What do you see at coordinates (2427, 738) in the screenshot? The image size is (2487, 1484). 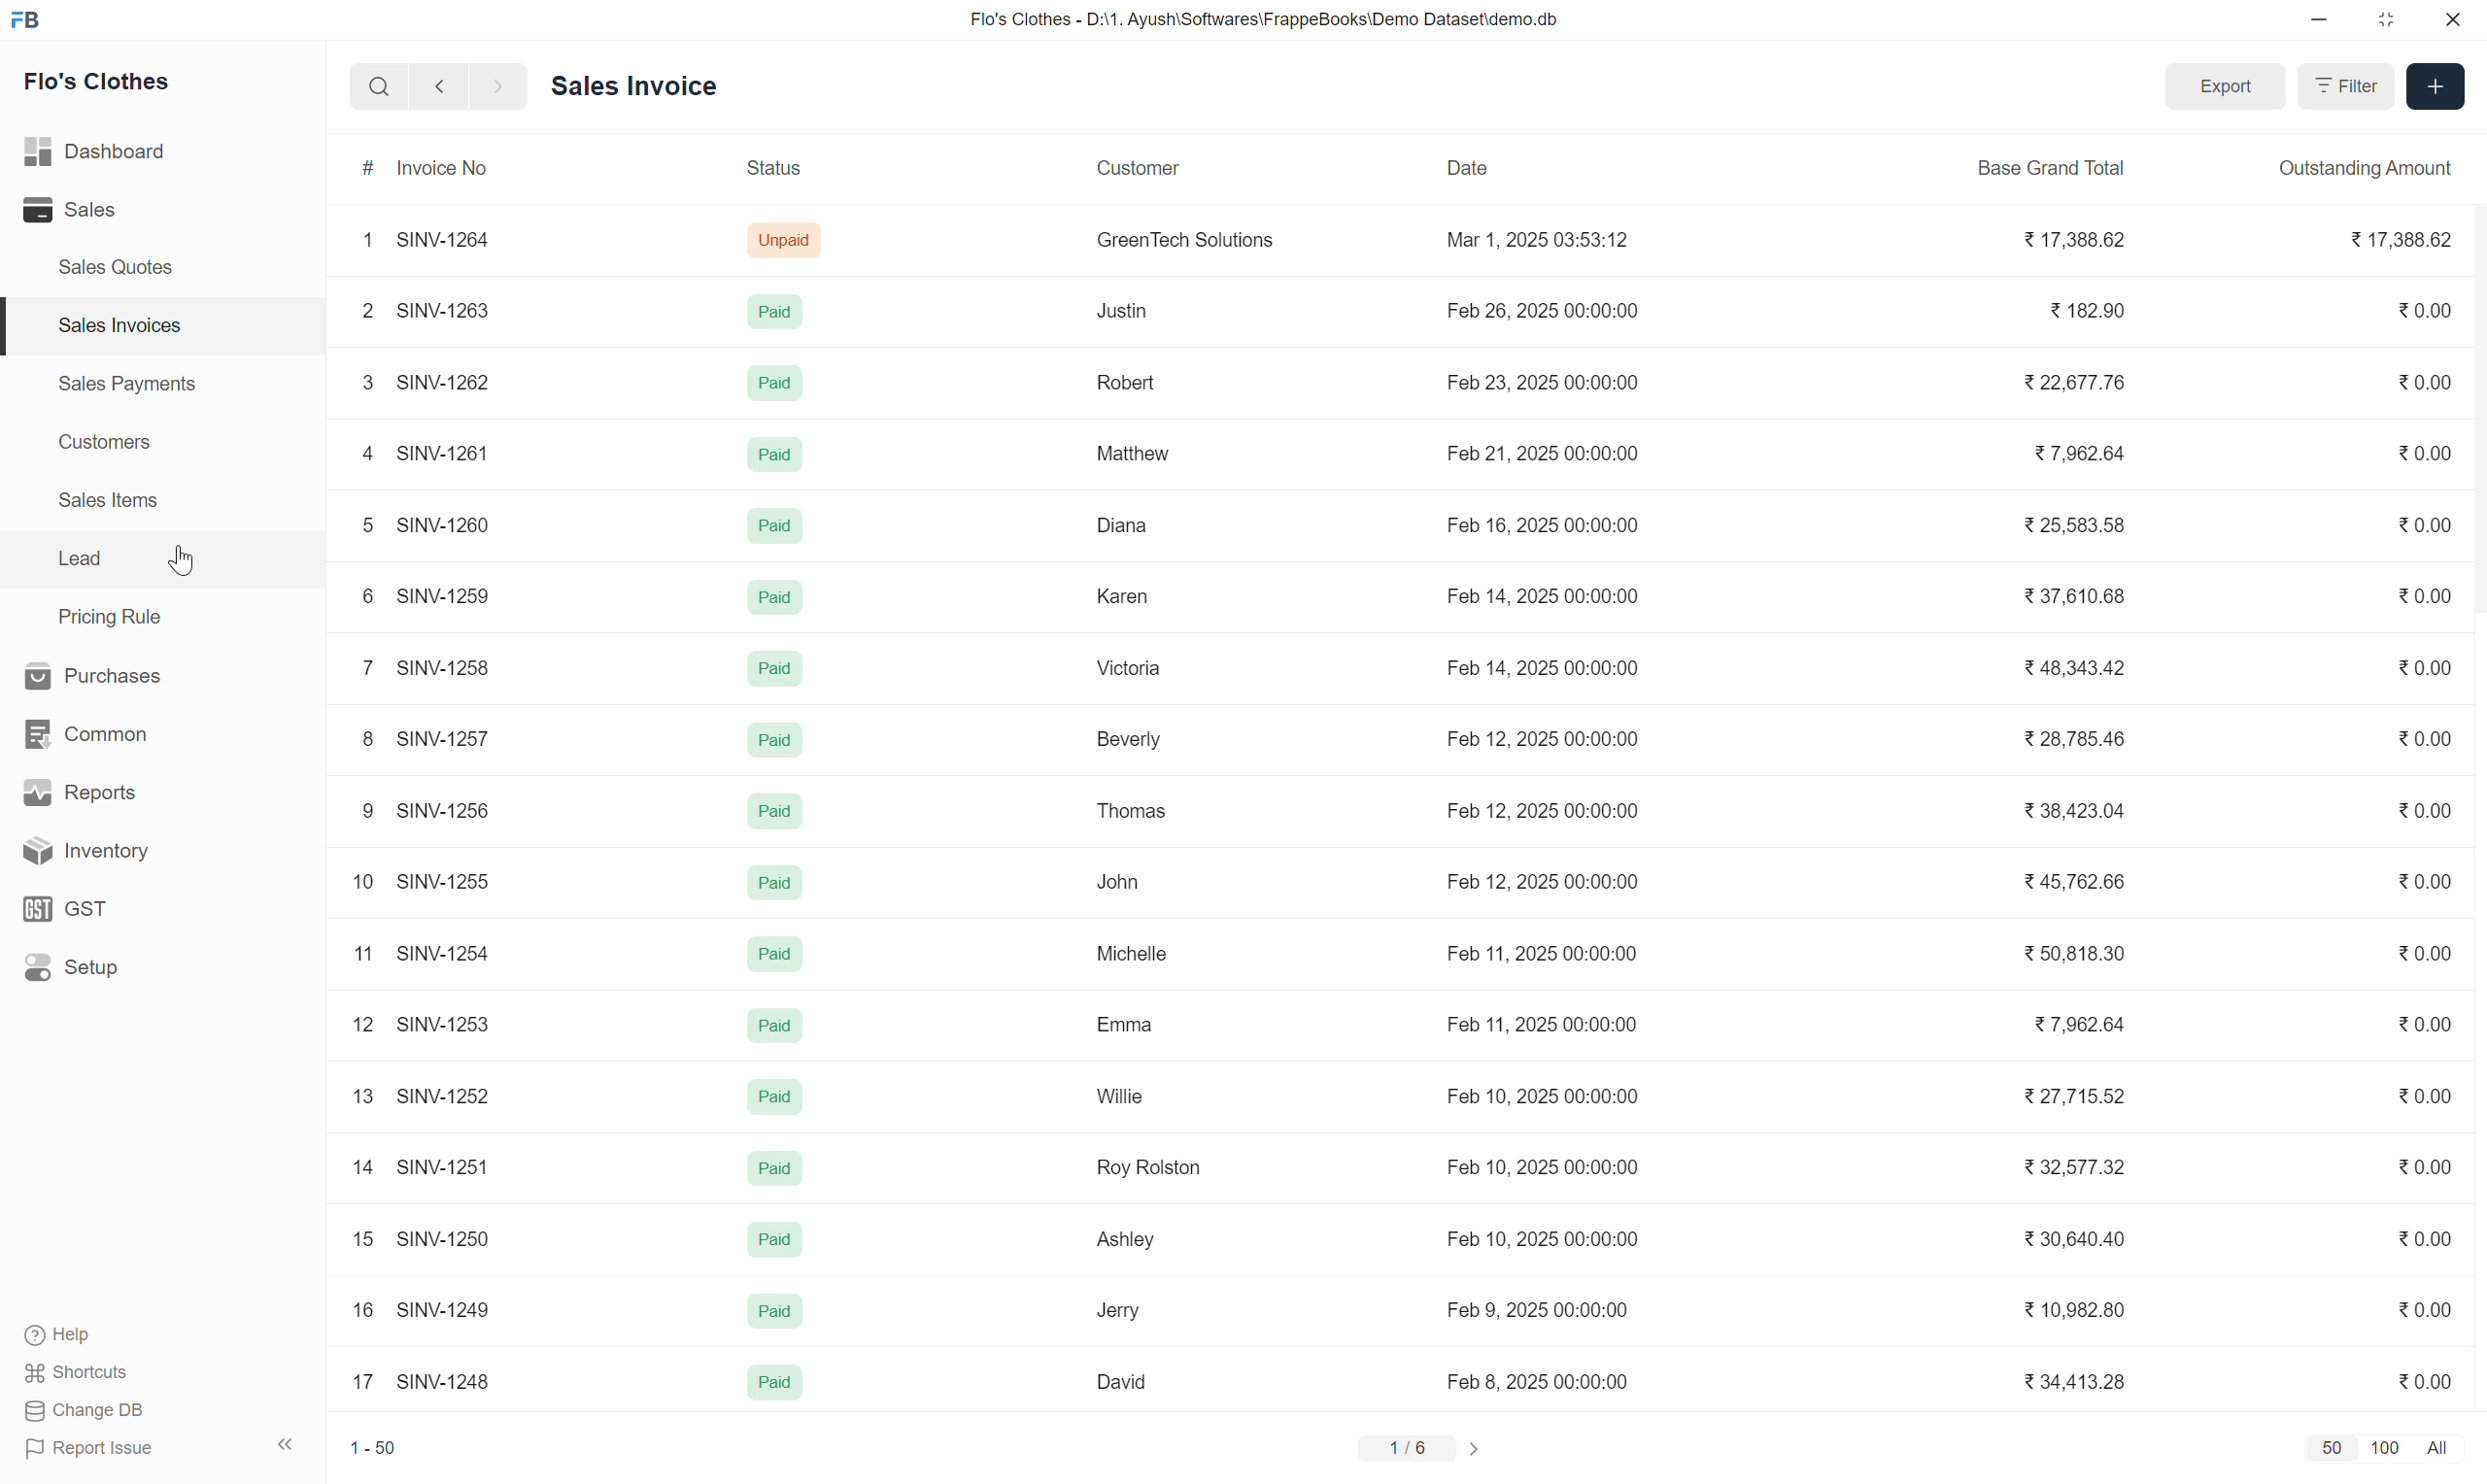 I see `0.00` at bounding box center [2427, 738].